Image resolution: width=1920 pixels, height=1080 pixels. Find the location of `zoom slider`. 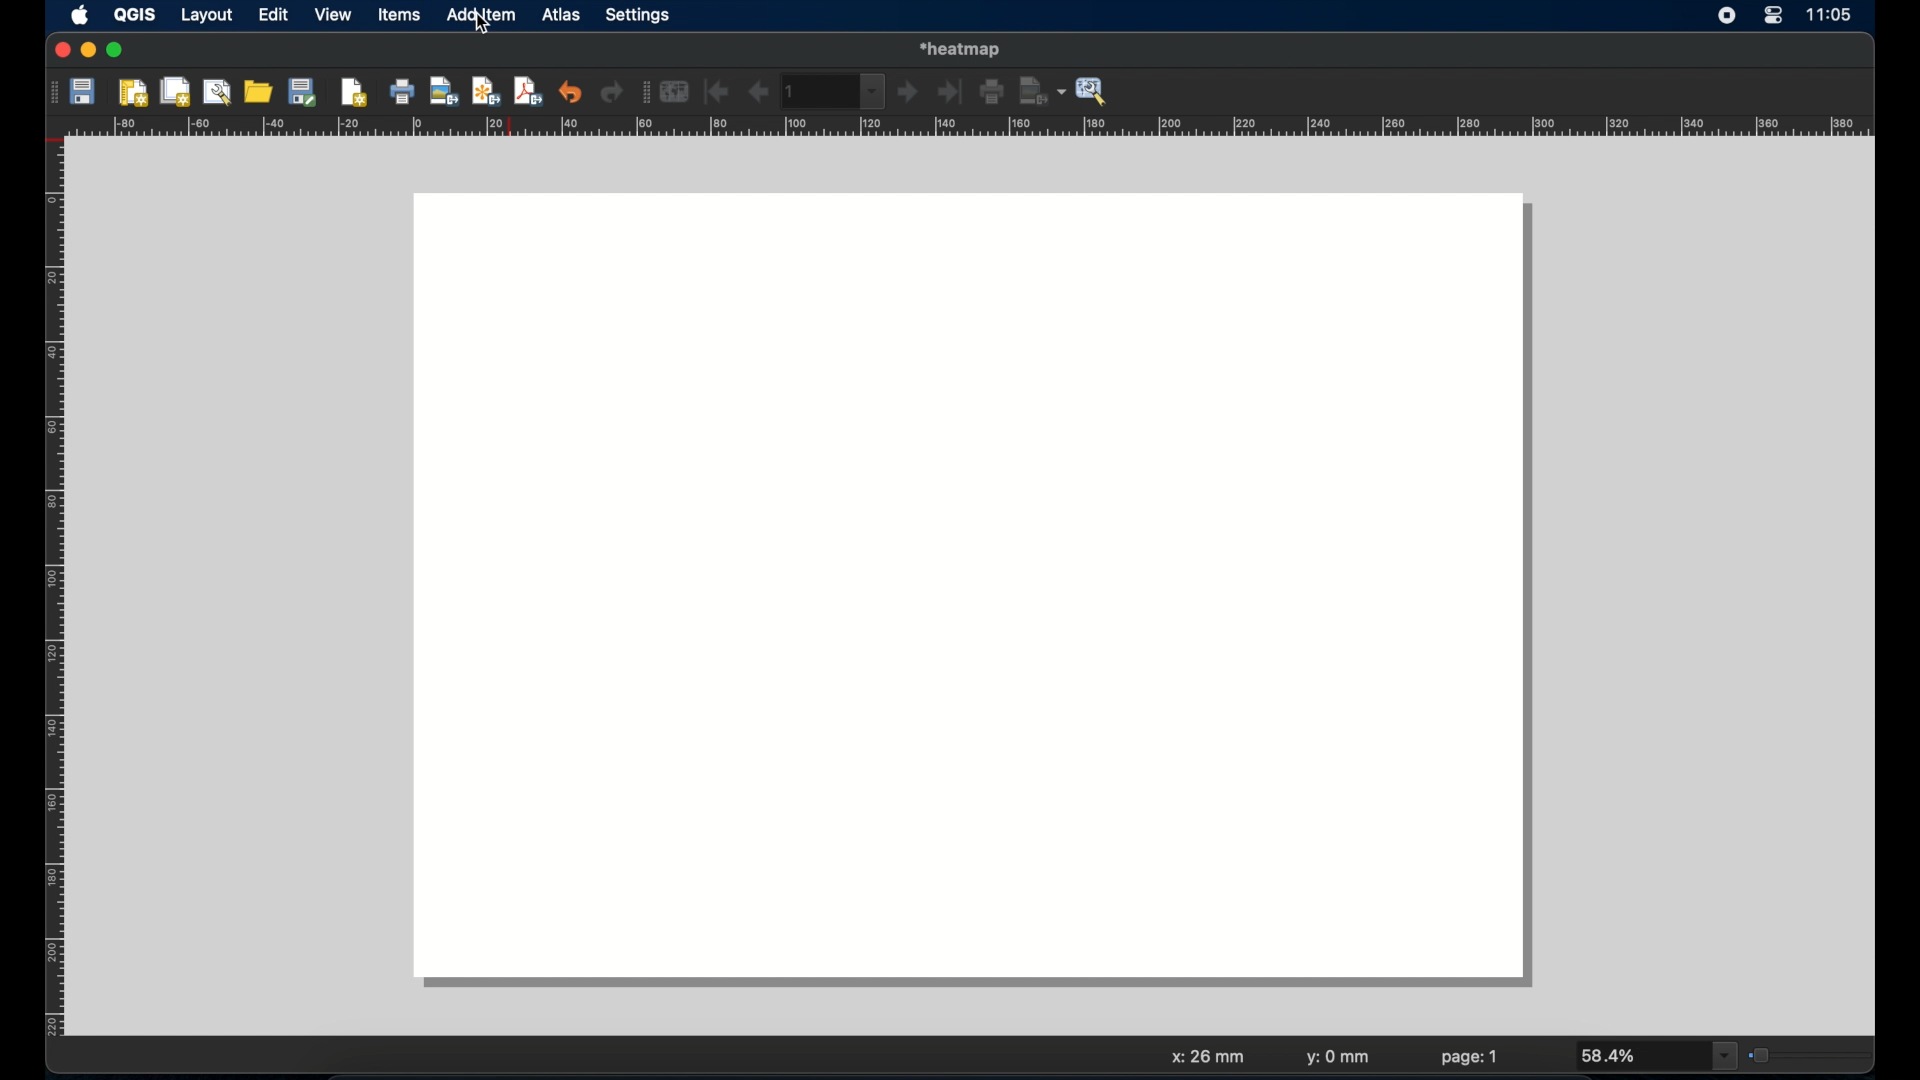

zoom slider is located at coordinates (1809, 1053).